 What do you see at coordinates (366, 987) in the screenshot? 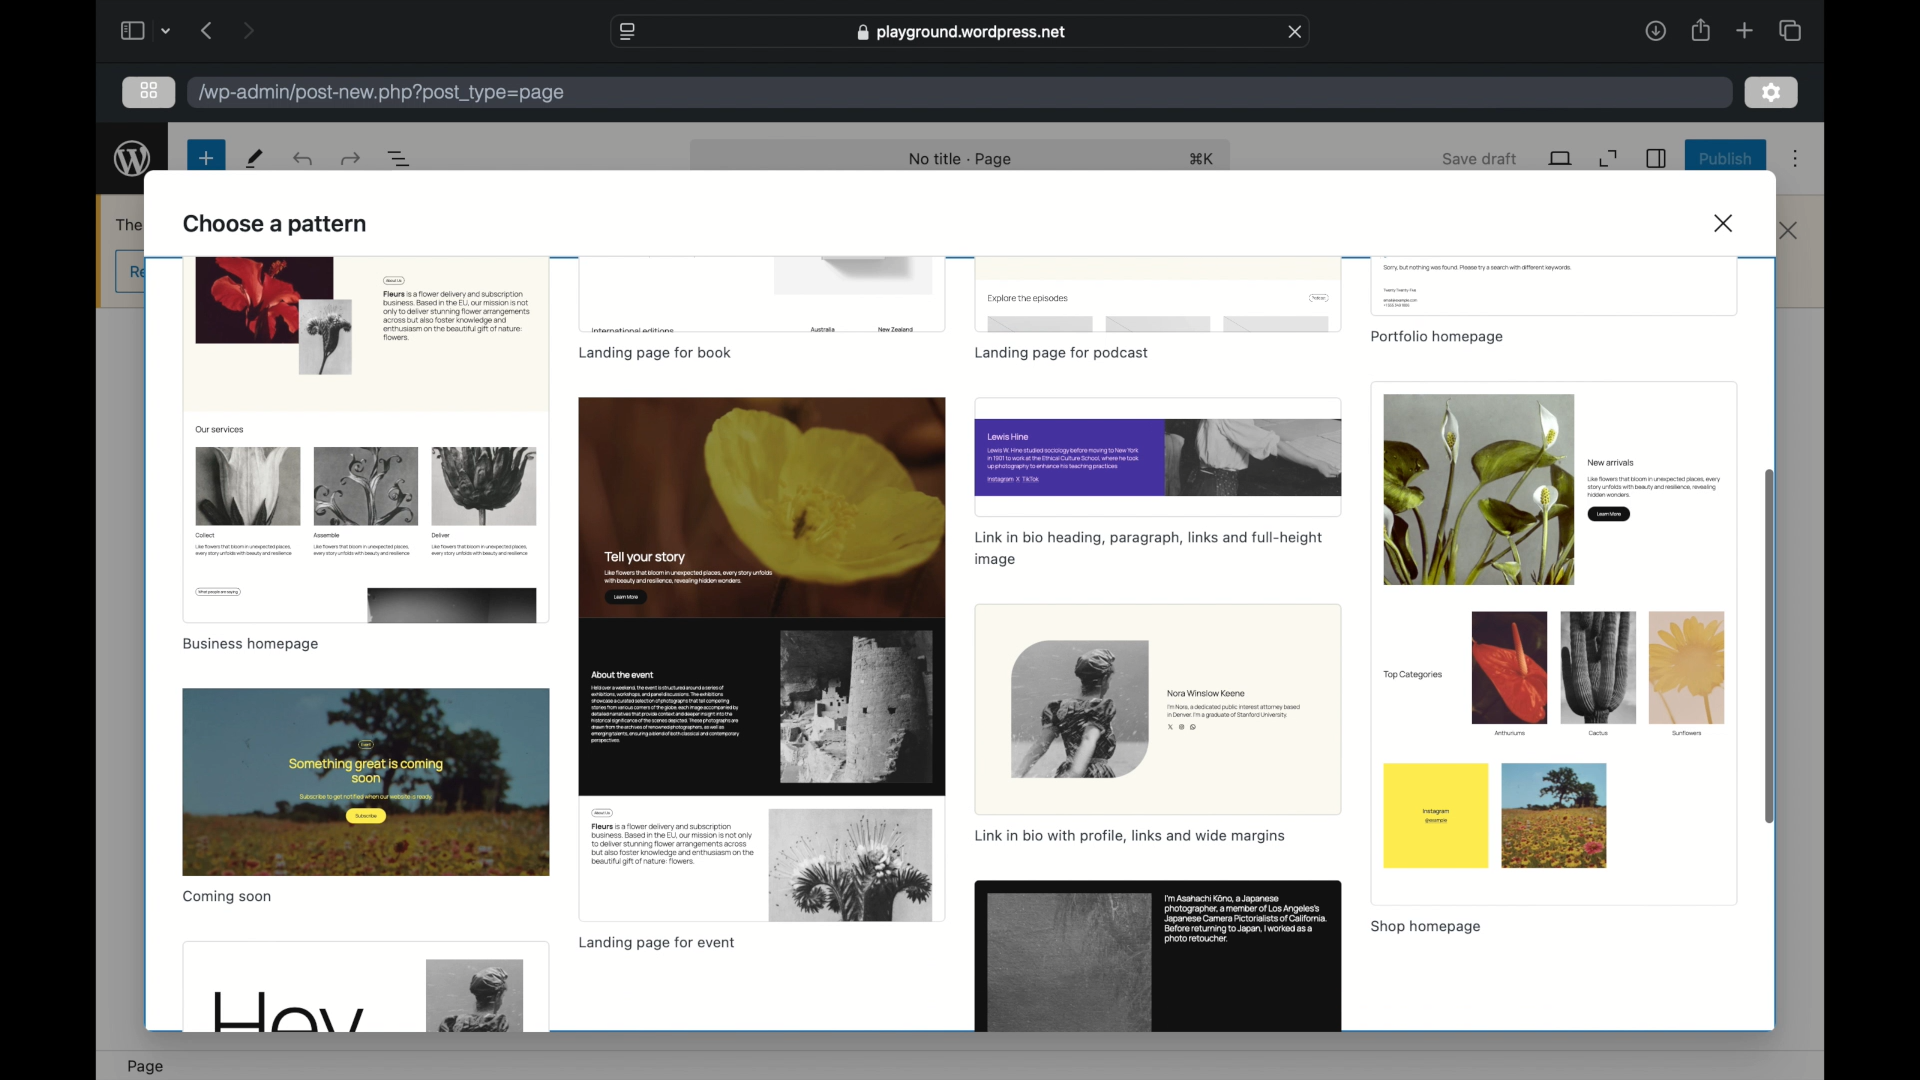
I see `preview` at bounding box center [366, 987].